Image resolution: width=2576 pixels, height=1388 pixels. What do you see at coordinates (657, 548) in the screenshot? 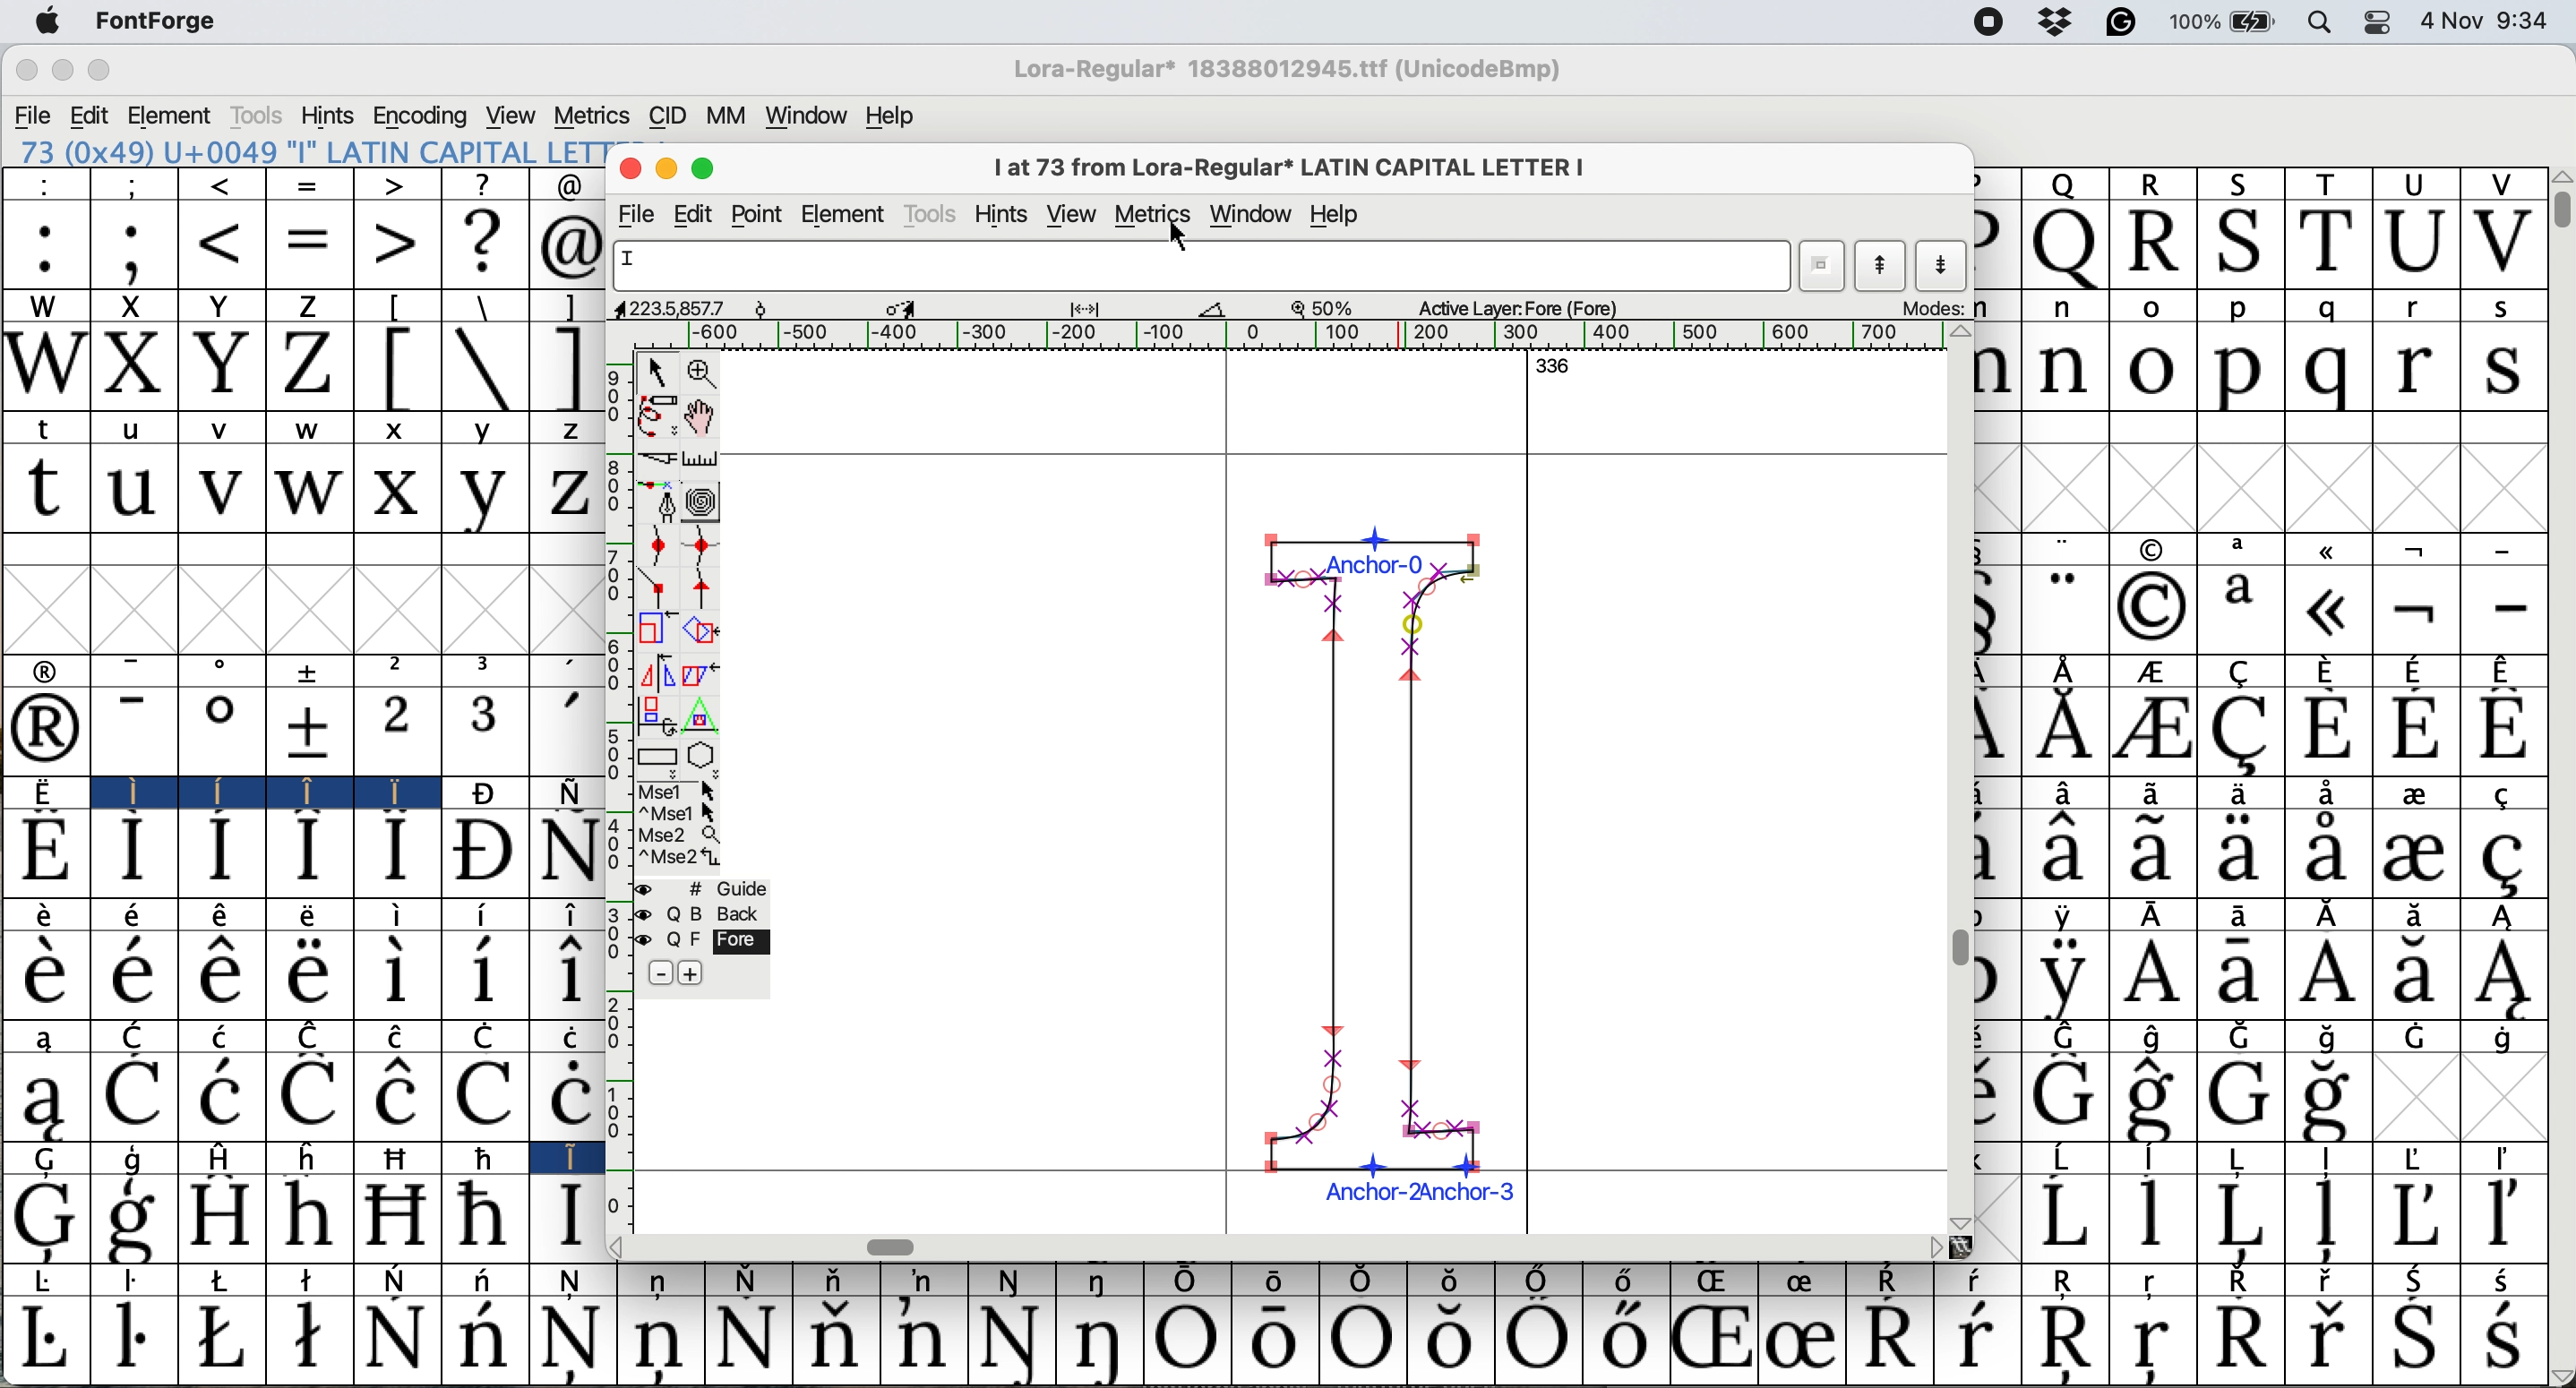
I see `add a curve point` at bounding box center [657, 548].